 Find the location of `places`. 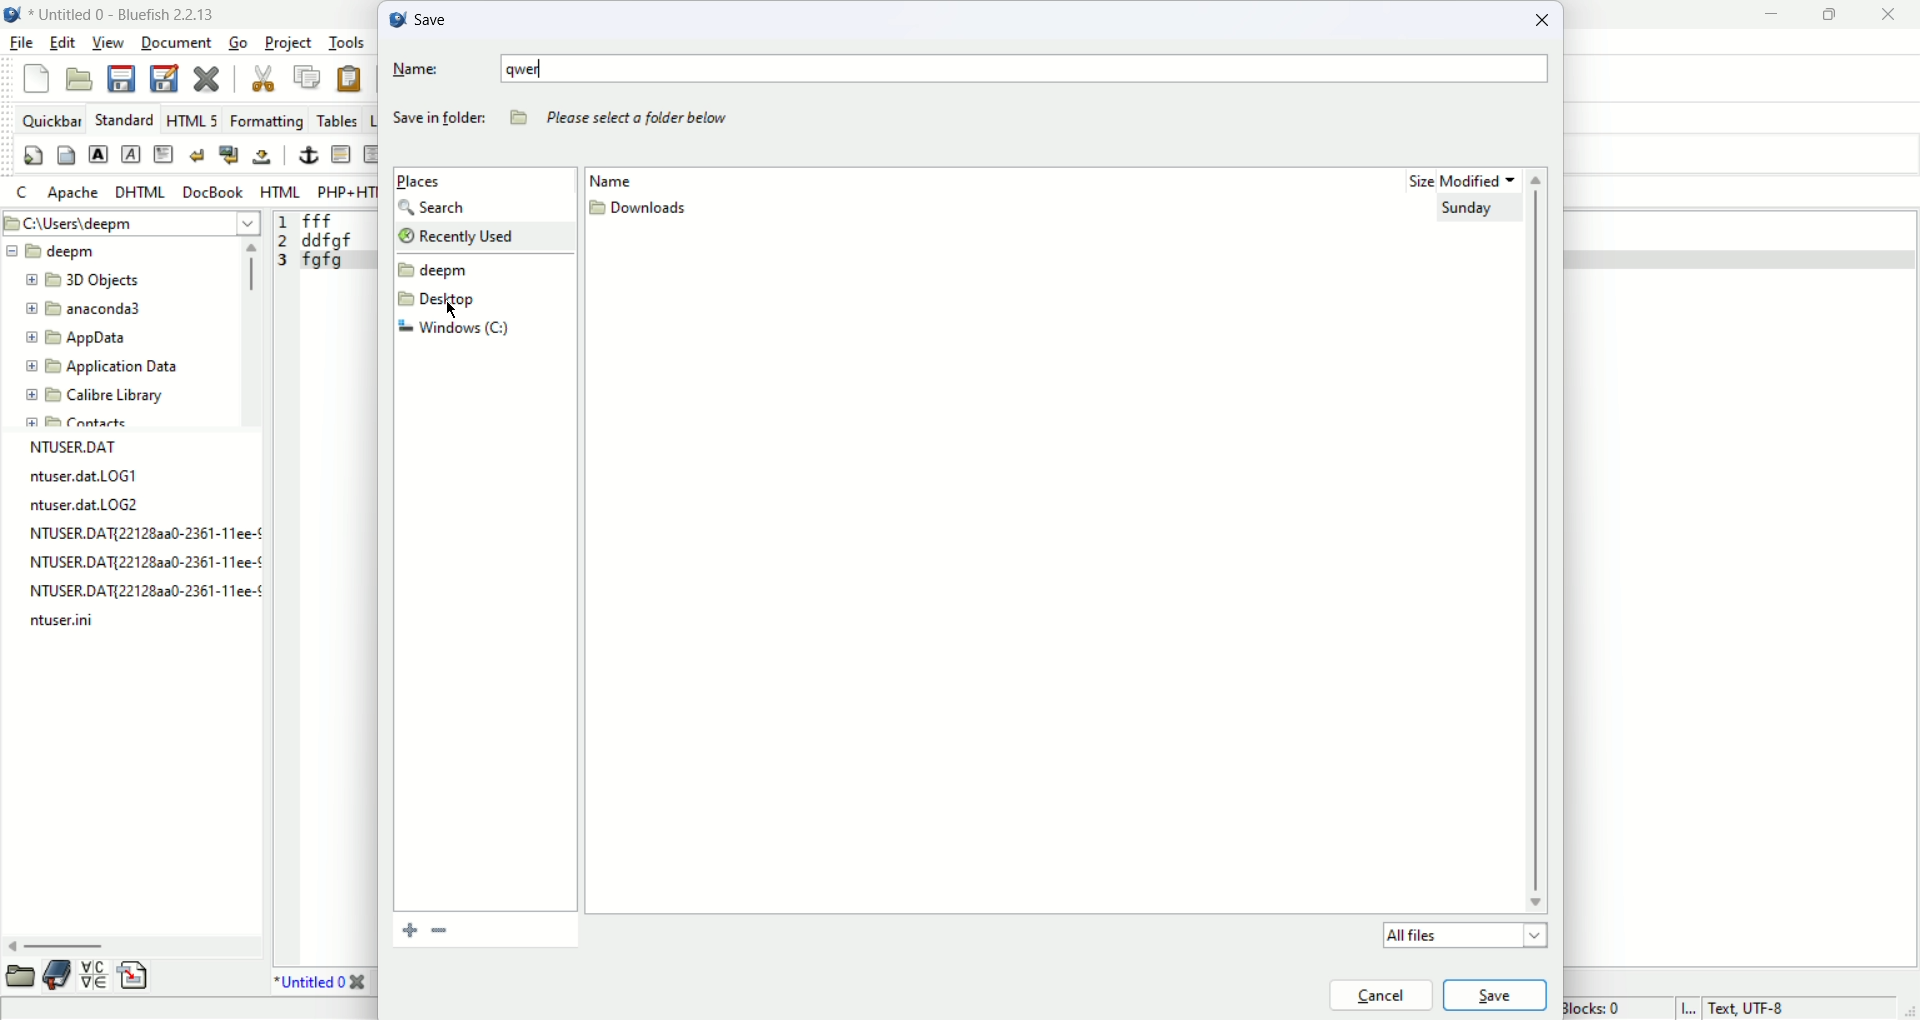

places is located at coordinates (425, 181).